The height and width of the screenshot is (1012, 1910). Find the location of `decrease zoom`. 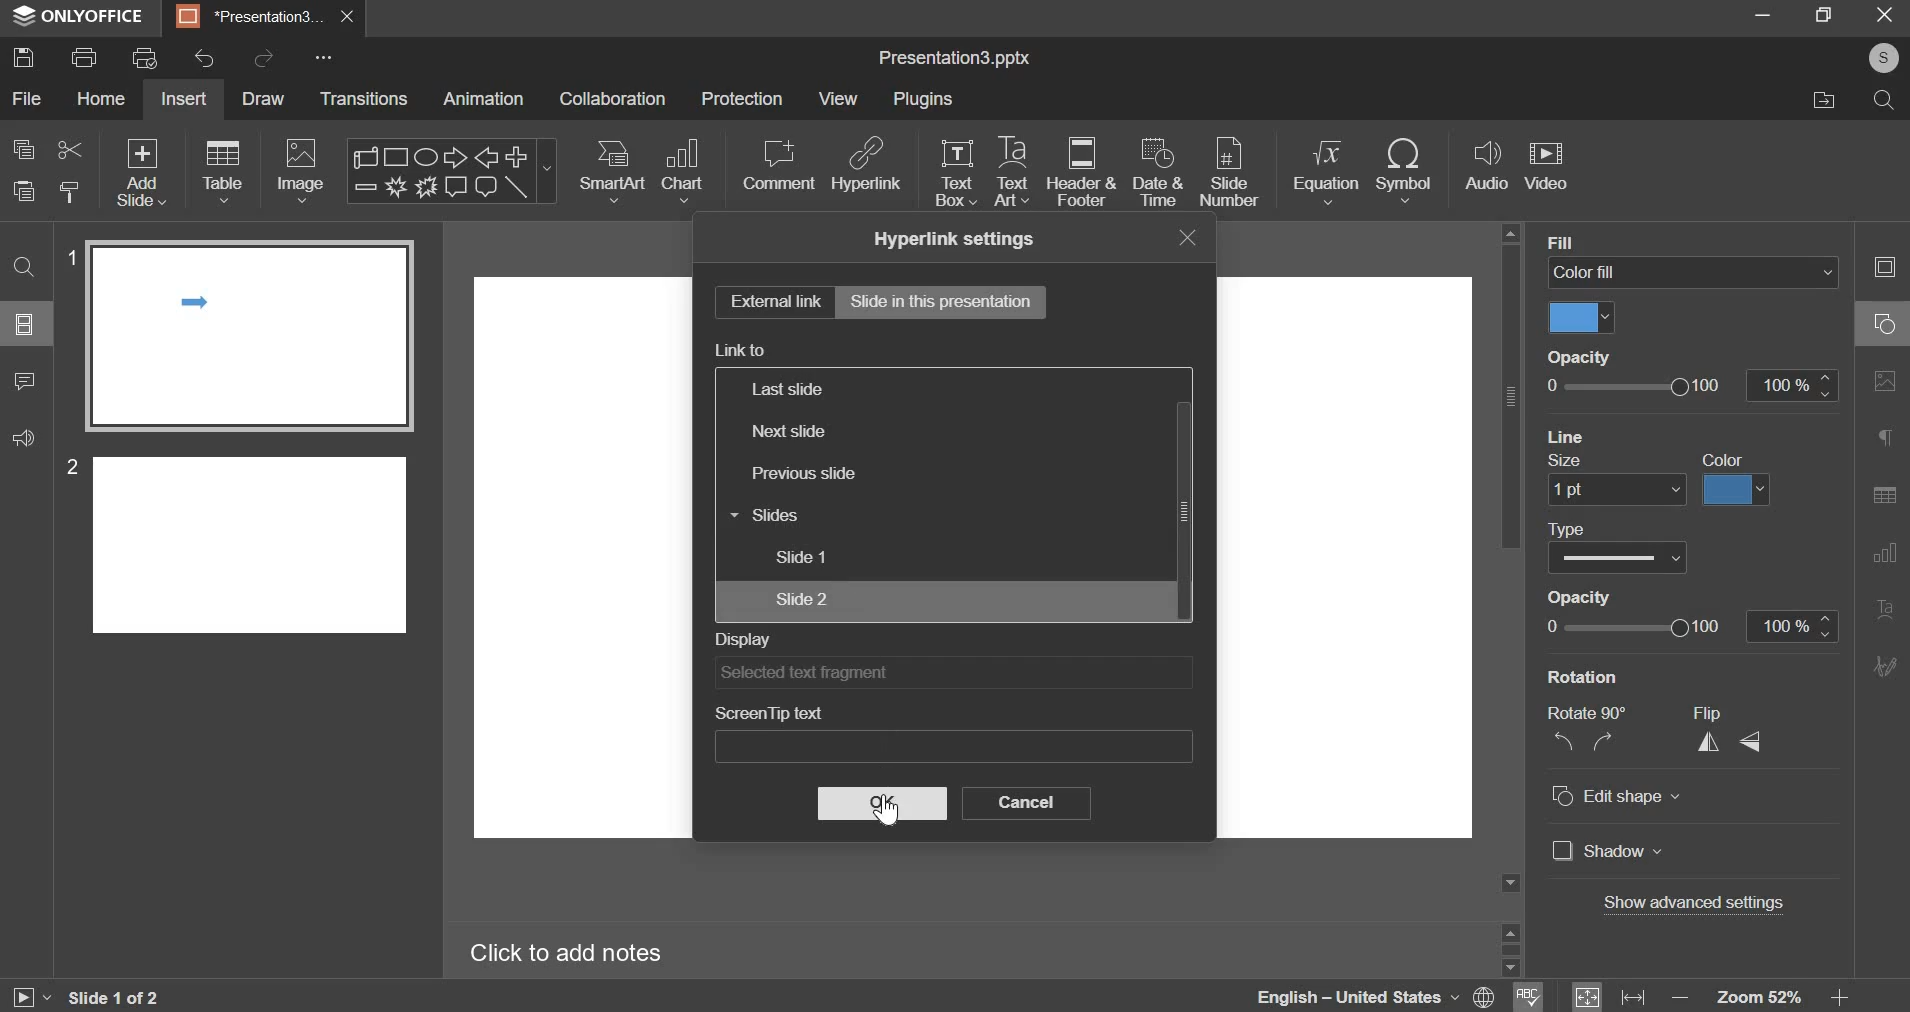

decrease zoom is located at coordinates (1681, 998).